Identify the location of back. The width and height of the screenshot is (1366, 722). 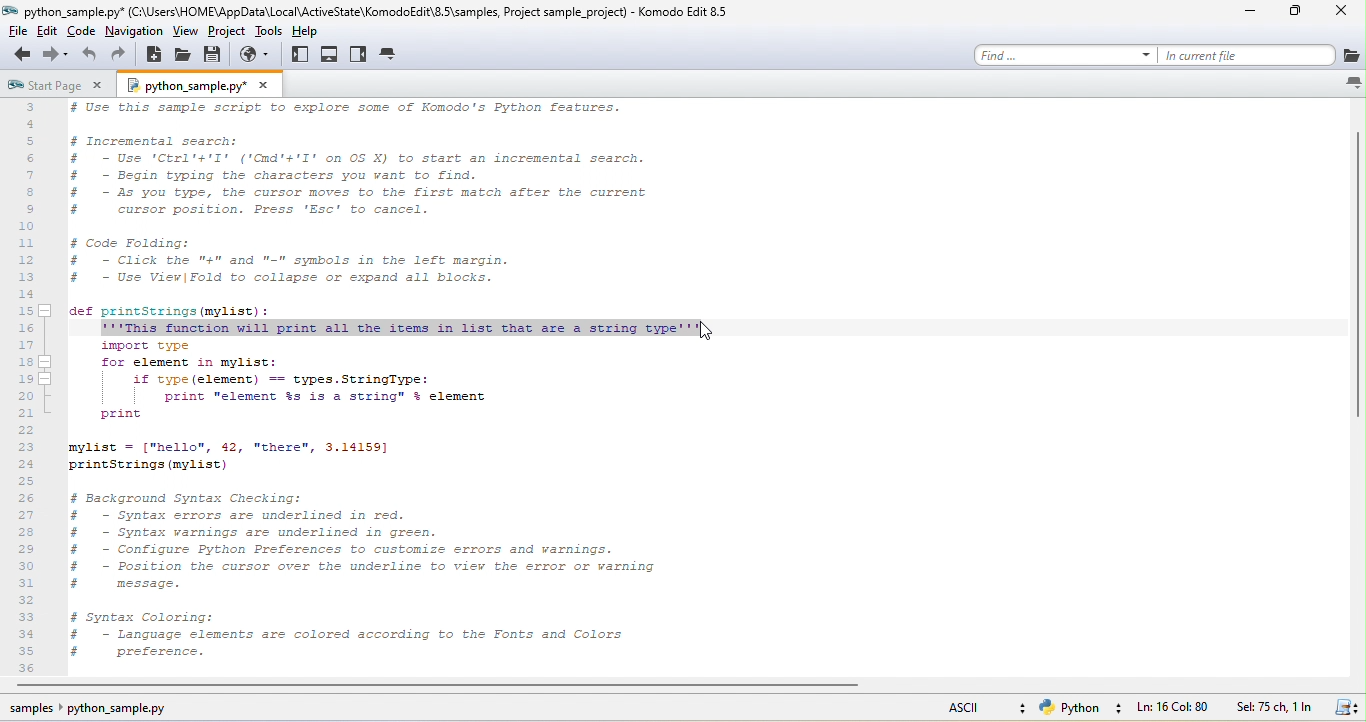
(19, 57).